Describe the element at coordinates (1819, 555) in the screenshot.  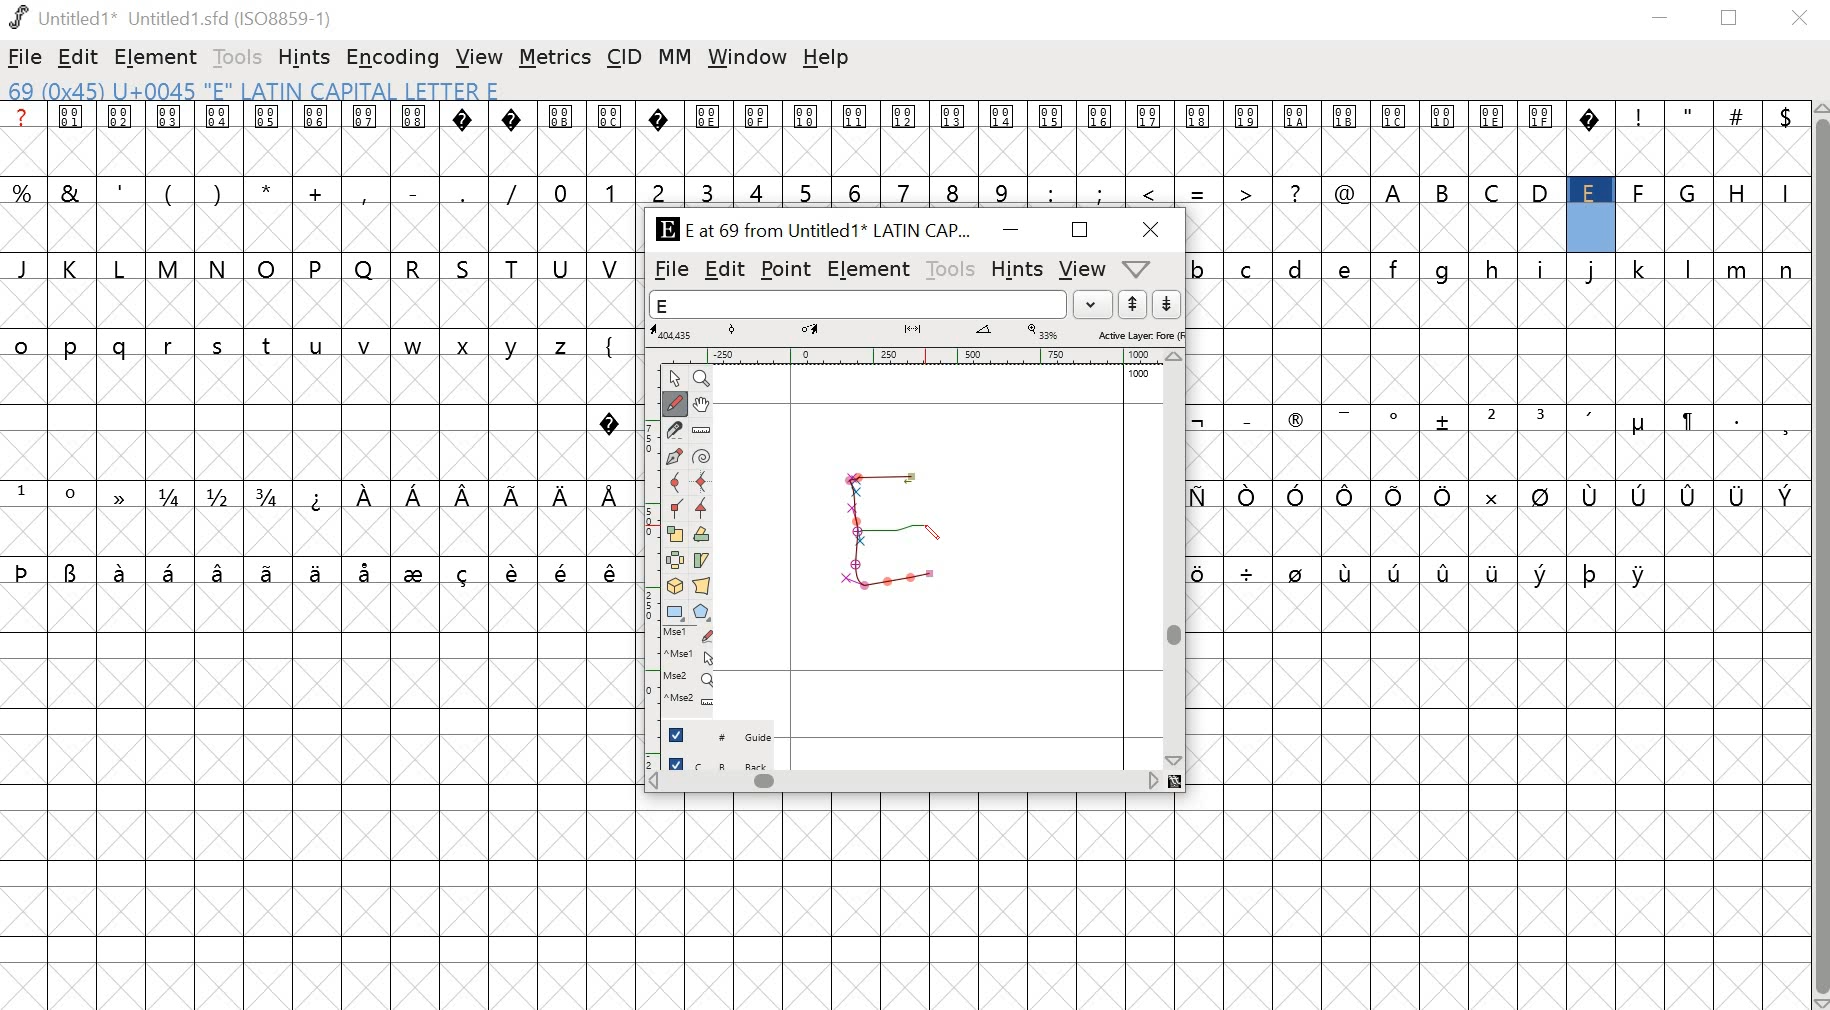
I see `scrollbar` at that location.